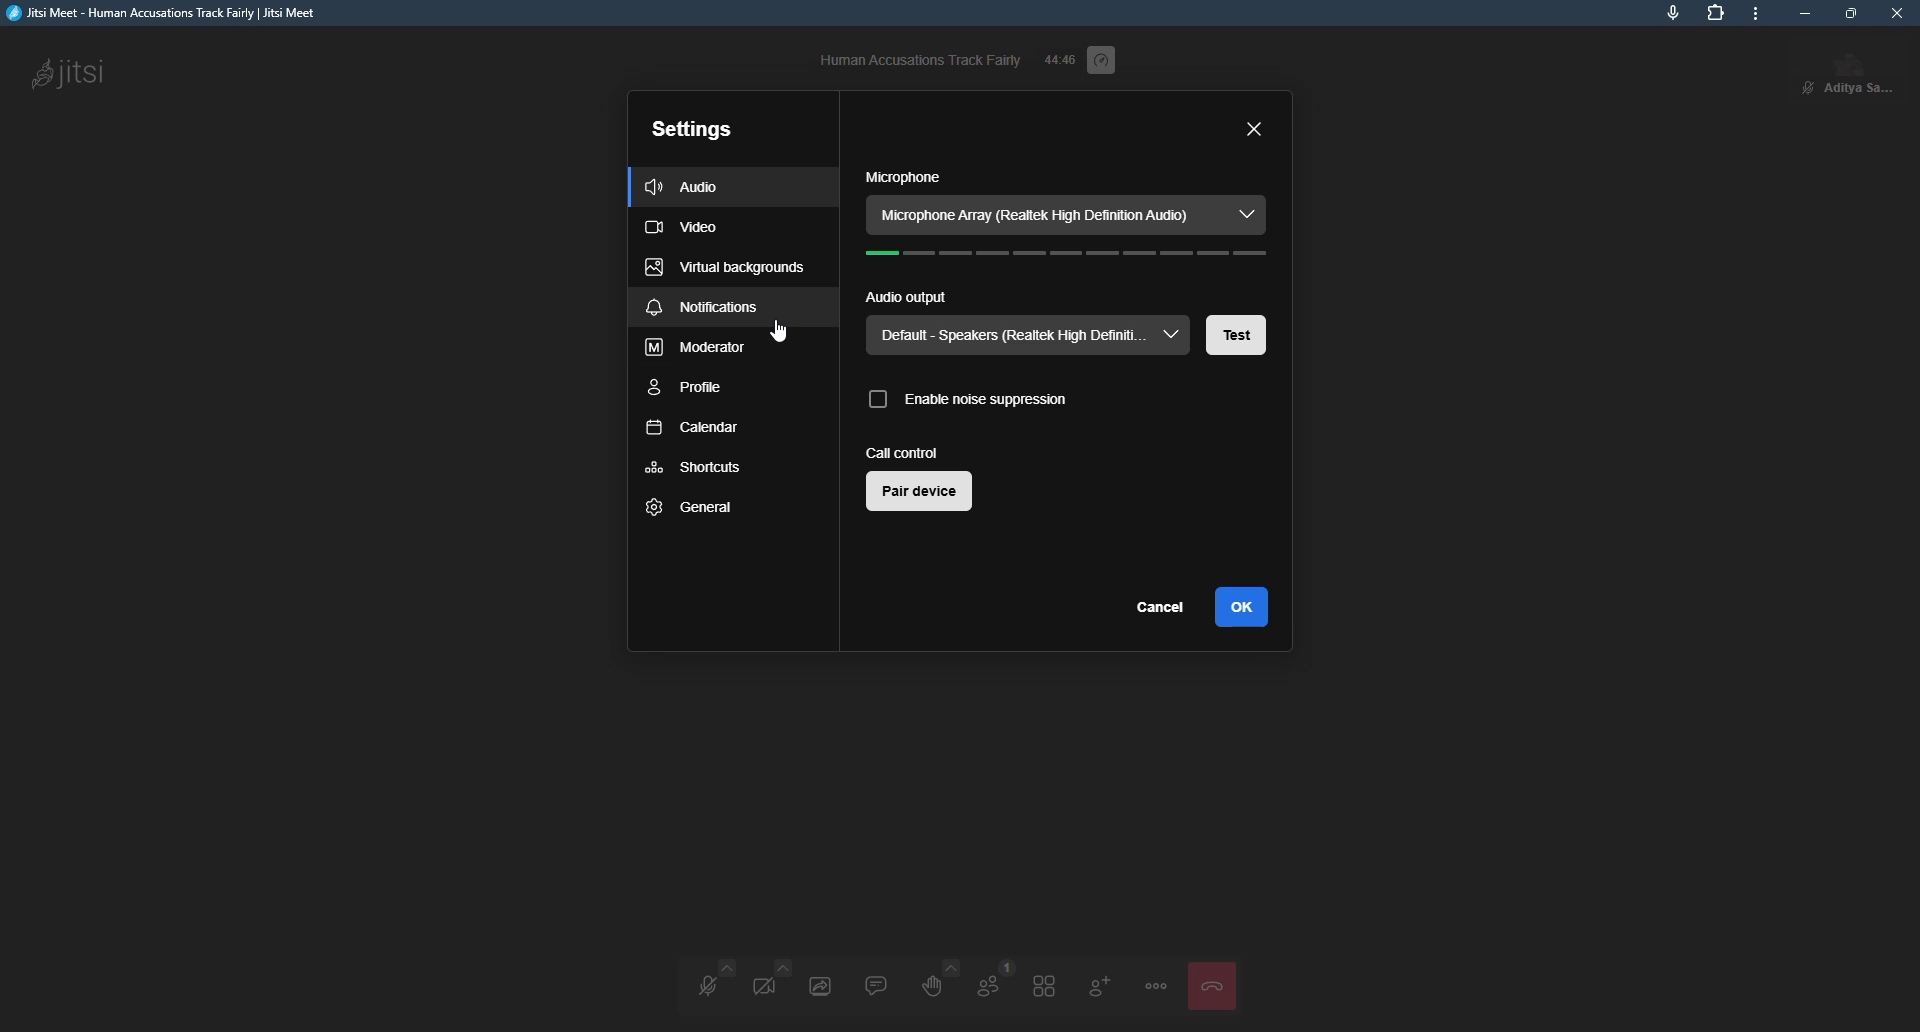  Describe the element at coordinates (694, 468) in the screenshot. I see `shortcuts` at that location.